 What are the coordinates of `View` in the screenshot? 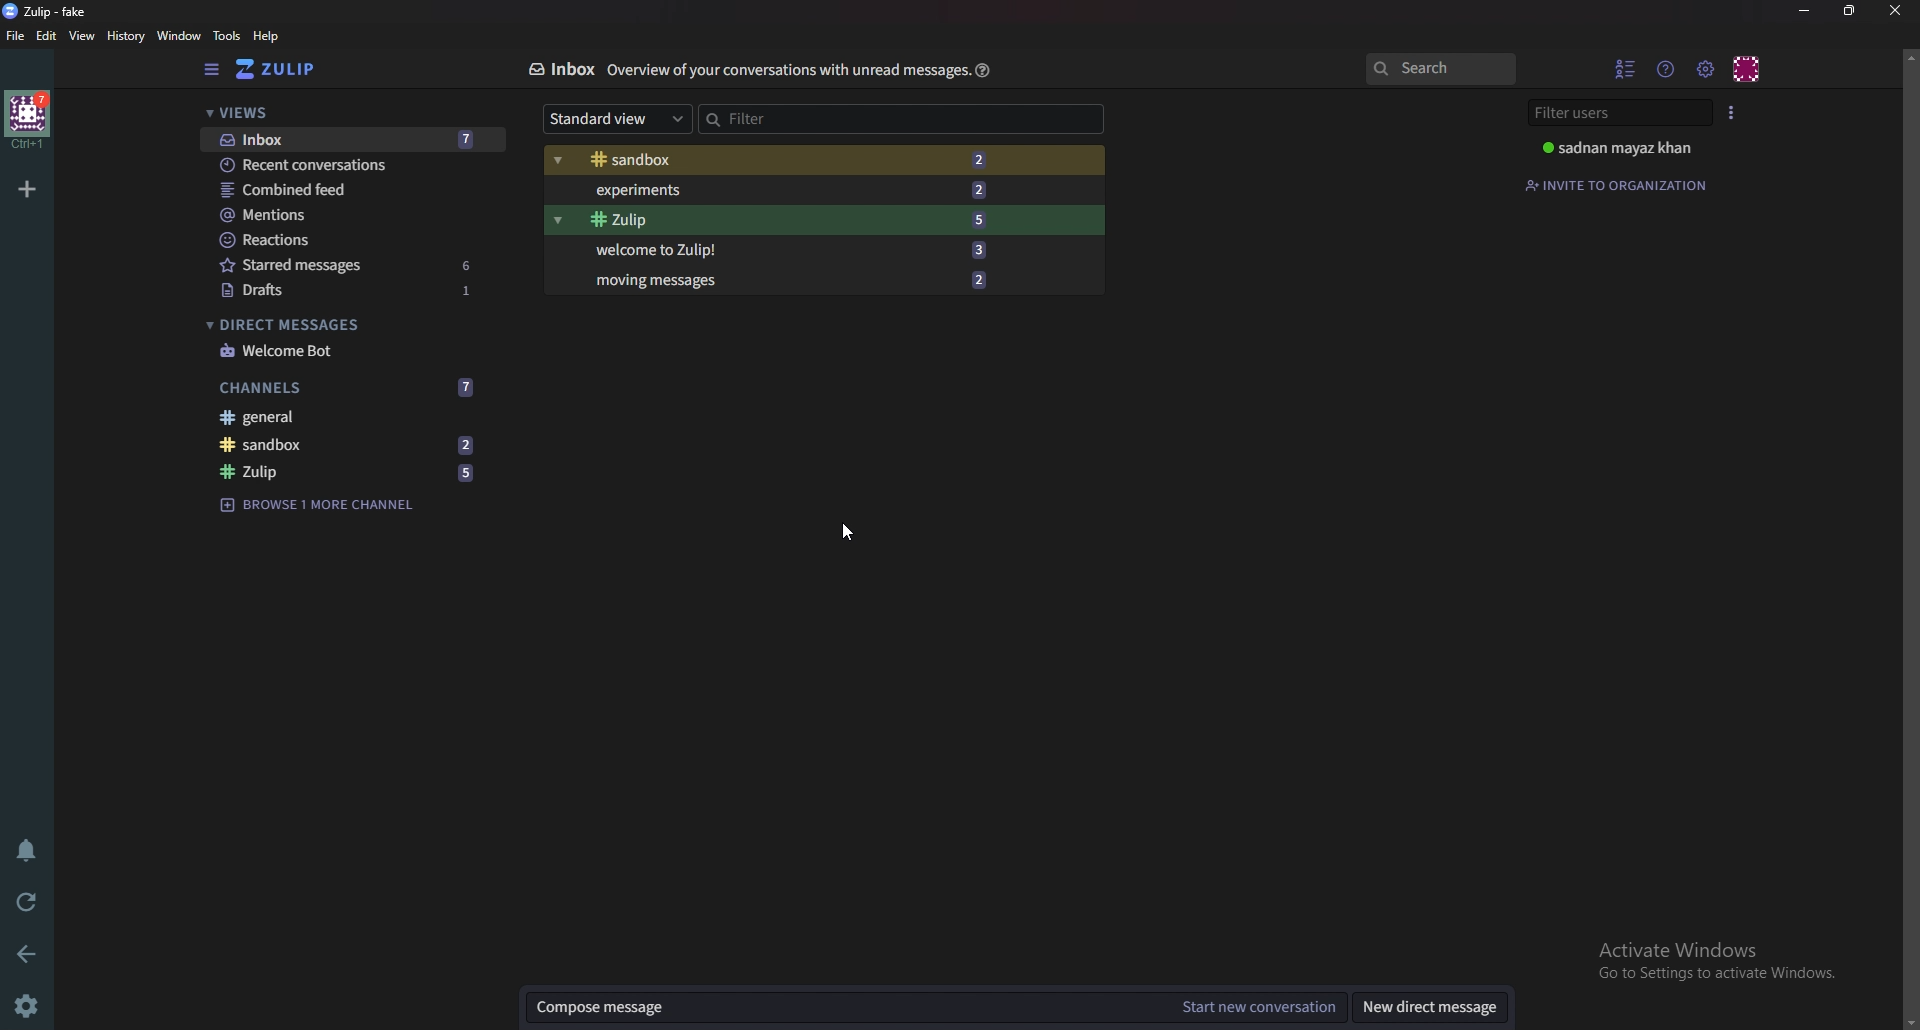 It's located at (83, 38).